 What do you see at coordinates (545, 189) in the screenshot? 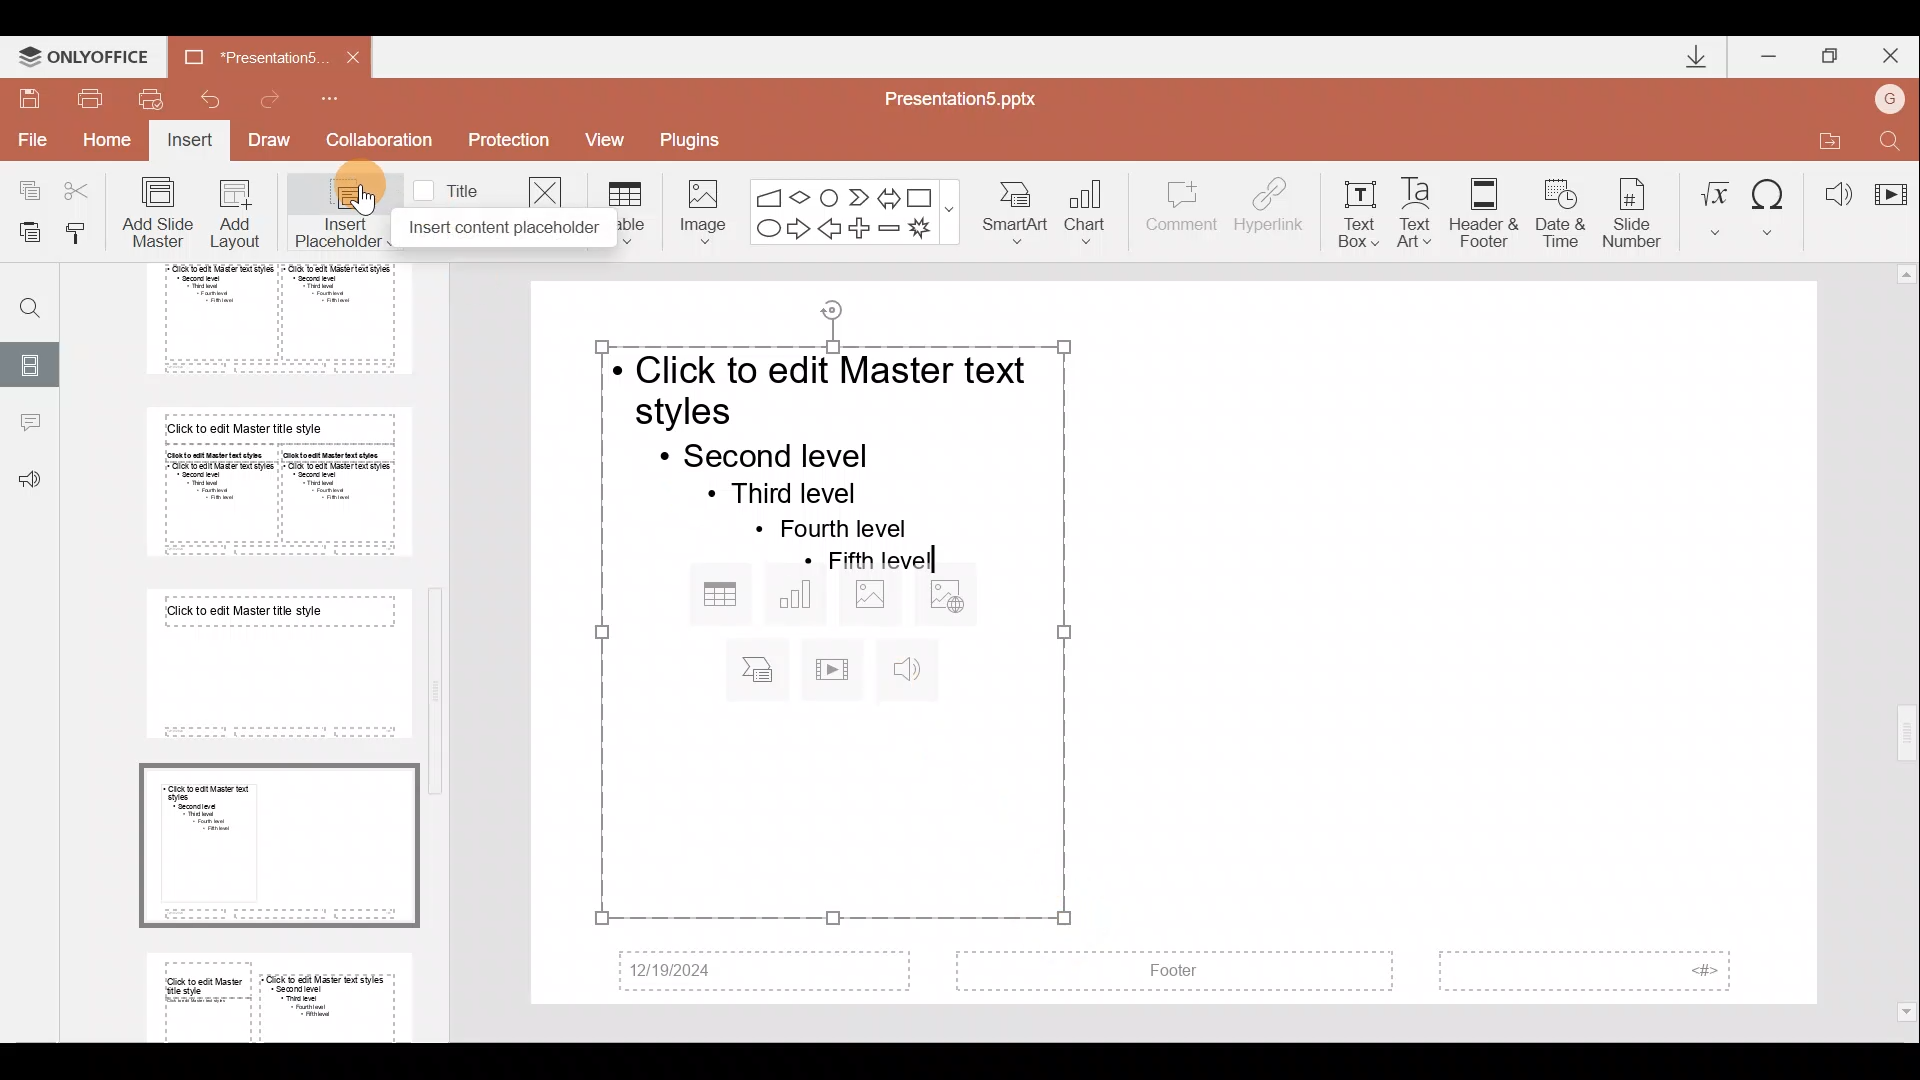
I see `Close masters` at bounding box center [545, 189].